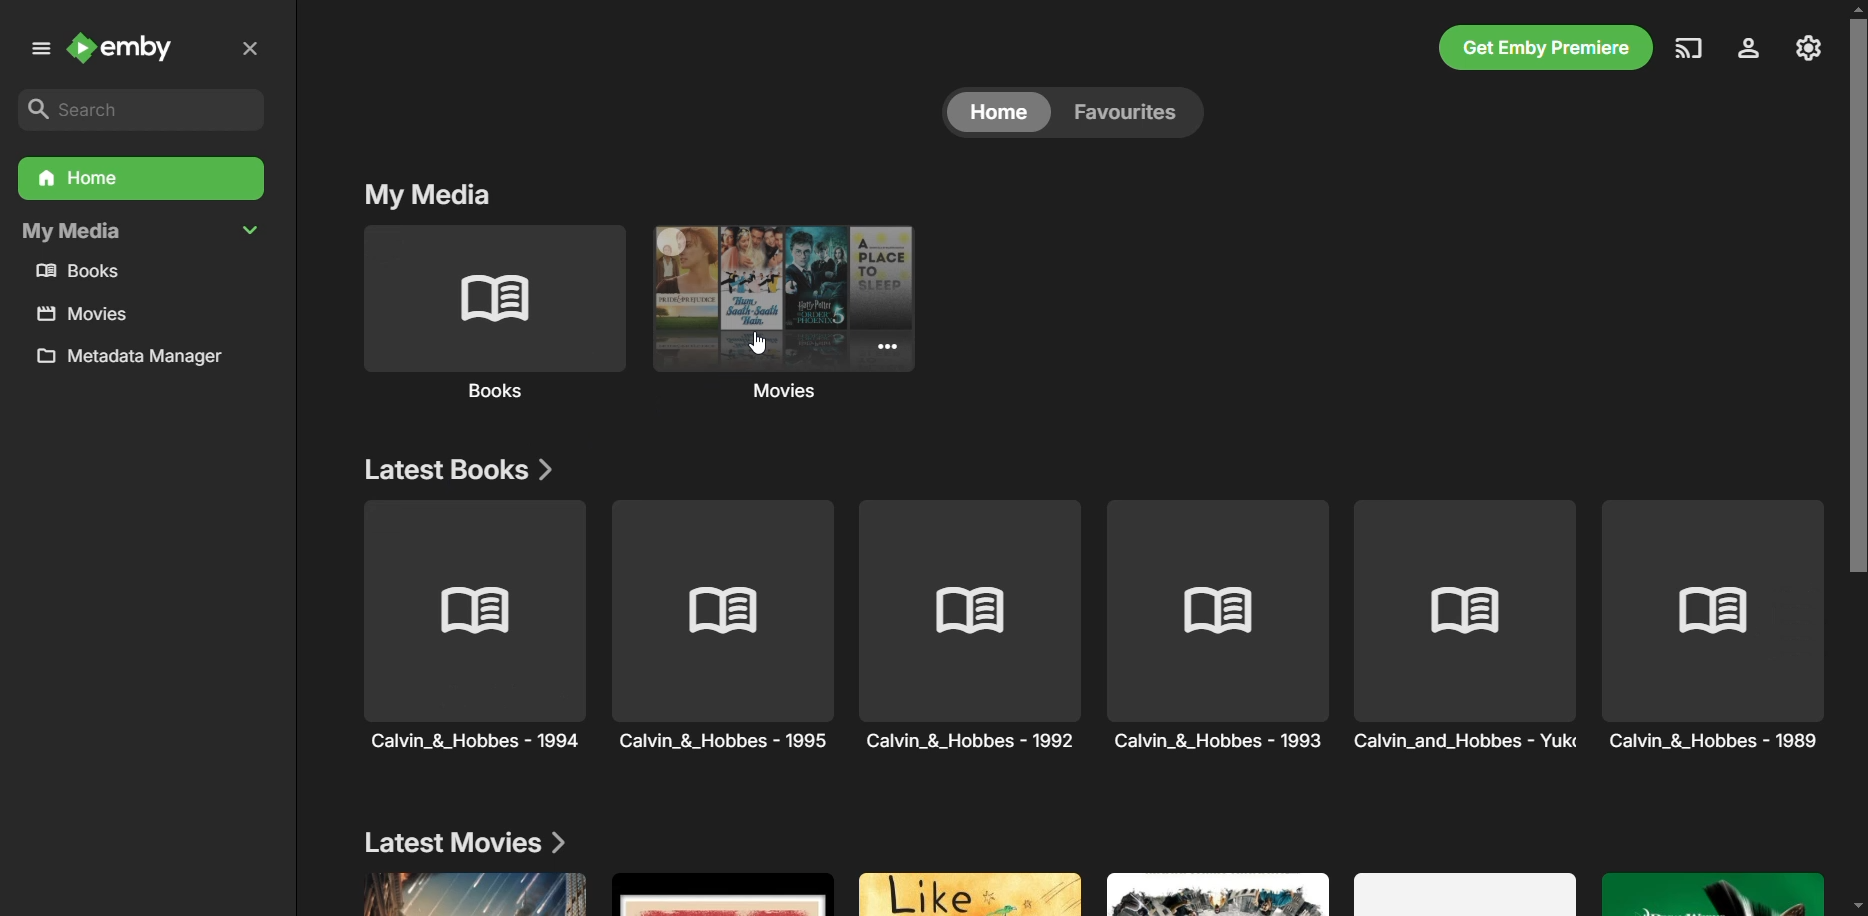 This screenshot has width=1868, height=916. I want to click on Books, so click(86, 272).